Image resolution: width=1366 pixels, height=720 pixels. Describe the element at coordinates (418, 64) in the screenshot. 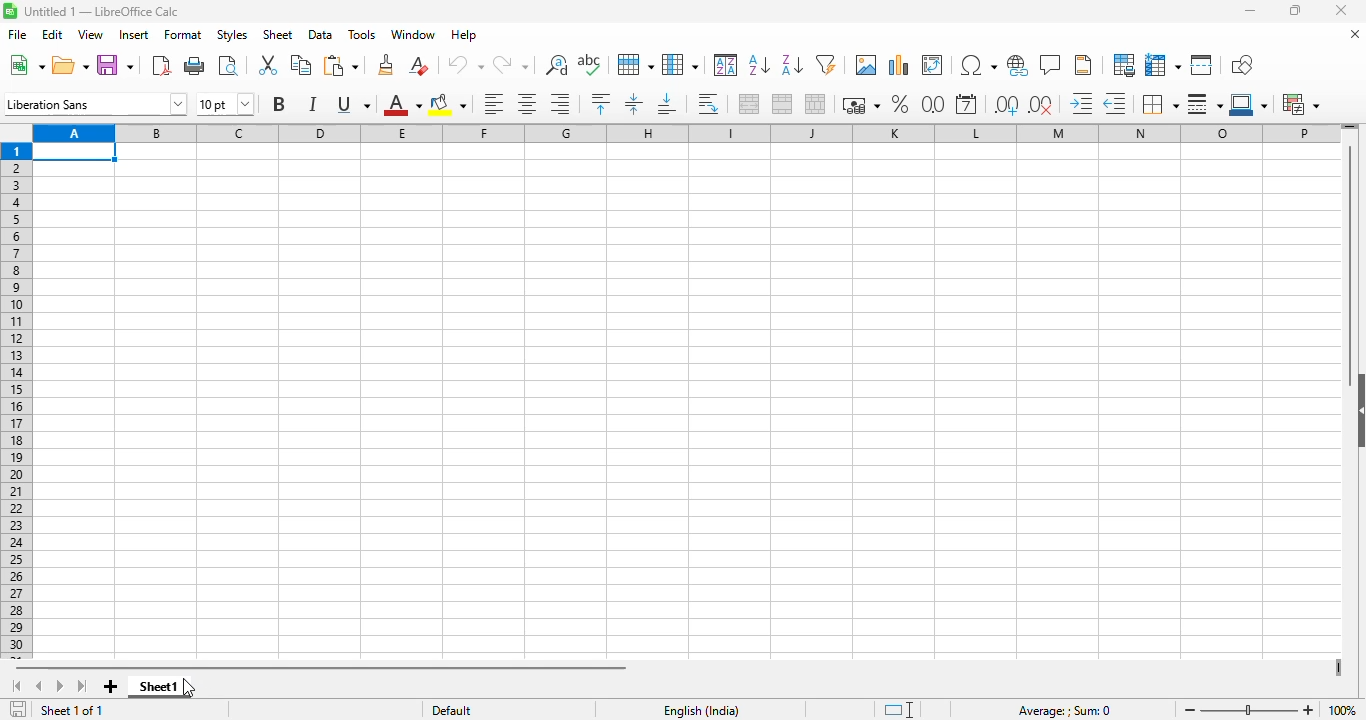

I see `clear direct formatting` at that location.